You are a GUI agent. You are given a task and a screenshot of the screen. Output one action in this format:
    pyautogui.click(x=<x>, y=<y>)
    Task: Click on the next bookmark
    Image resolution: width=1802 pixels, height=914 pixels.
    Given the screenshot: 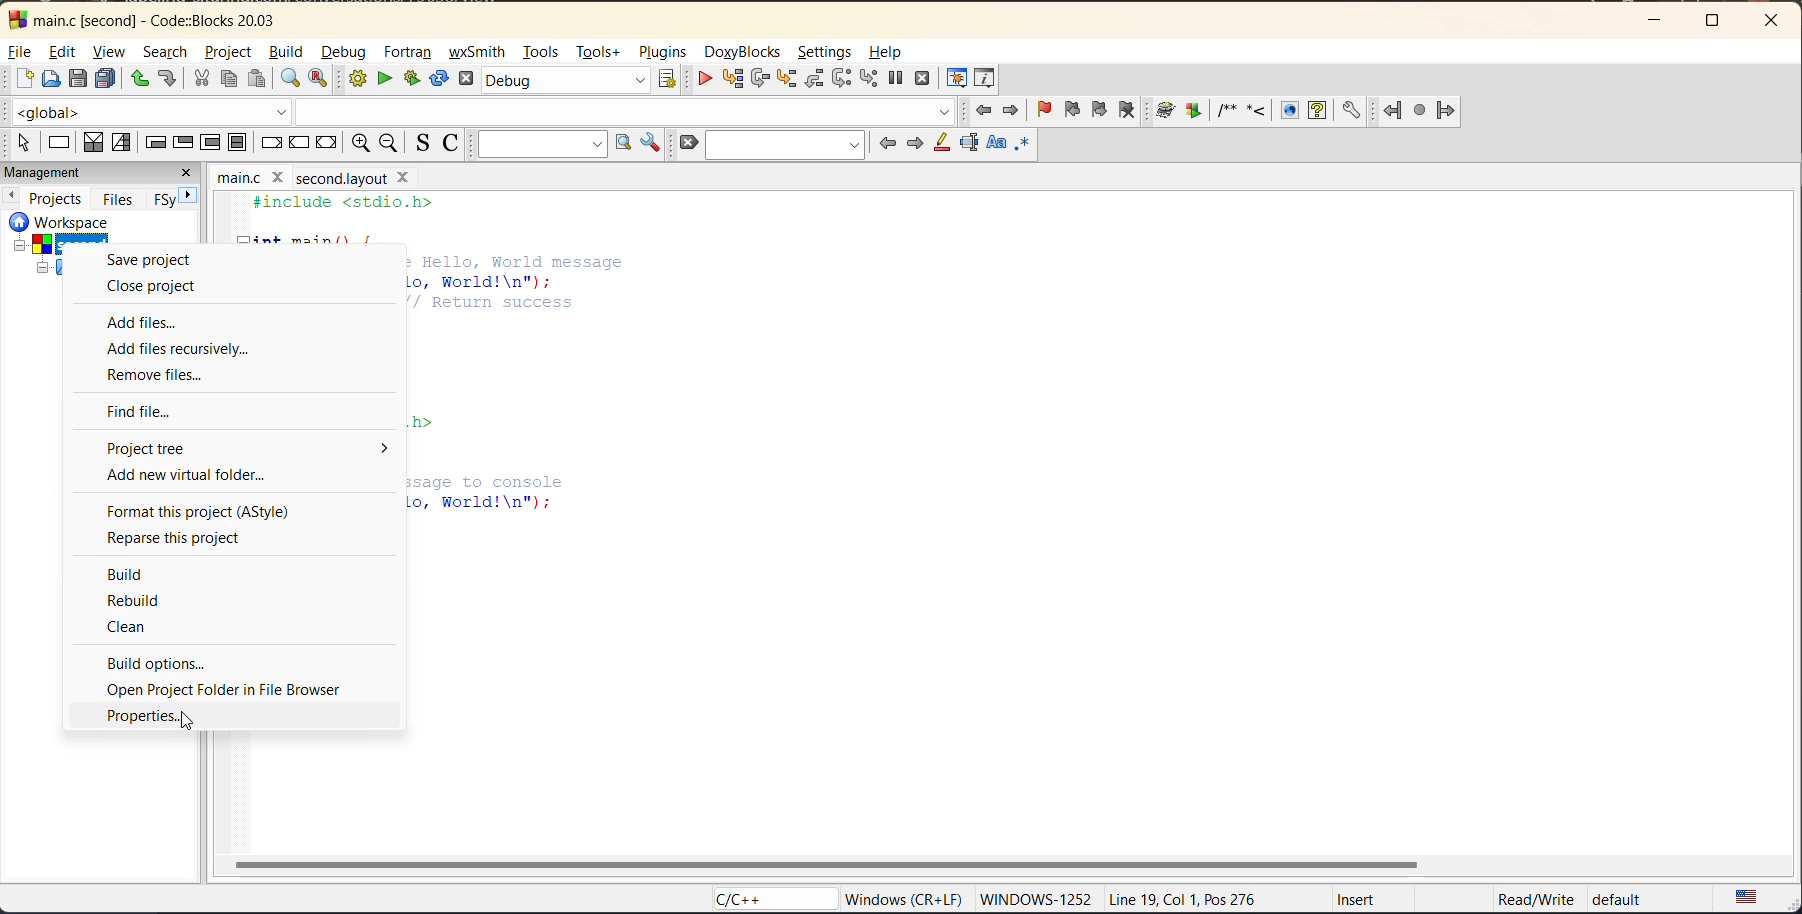 What is the action you would take?
    pyautogui.click(x=1096, y=108)
    